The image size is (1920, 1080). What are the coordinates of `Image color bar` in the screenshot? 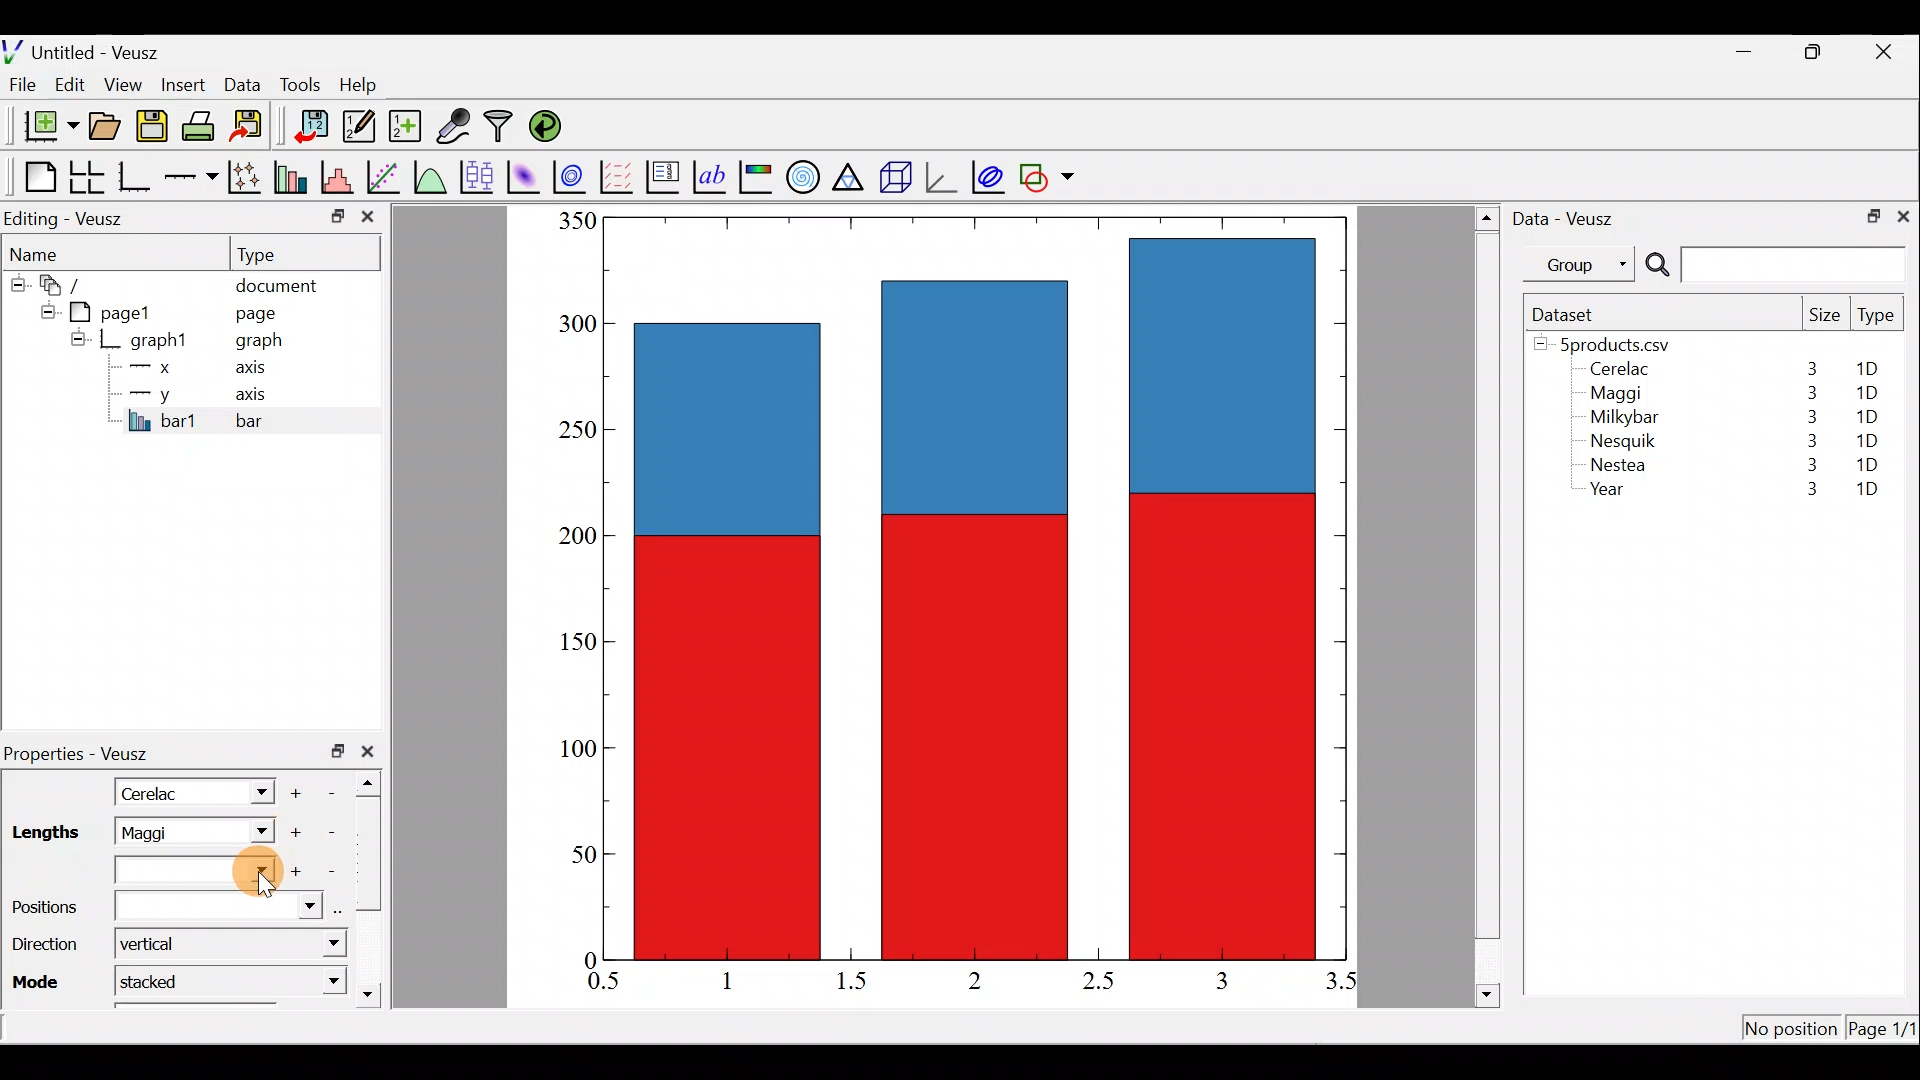 It's located at (757, 176).